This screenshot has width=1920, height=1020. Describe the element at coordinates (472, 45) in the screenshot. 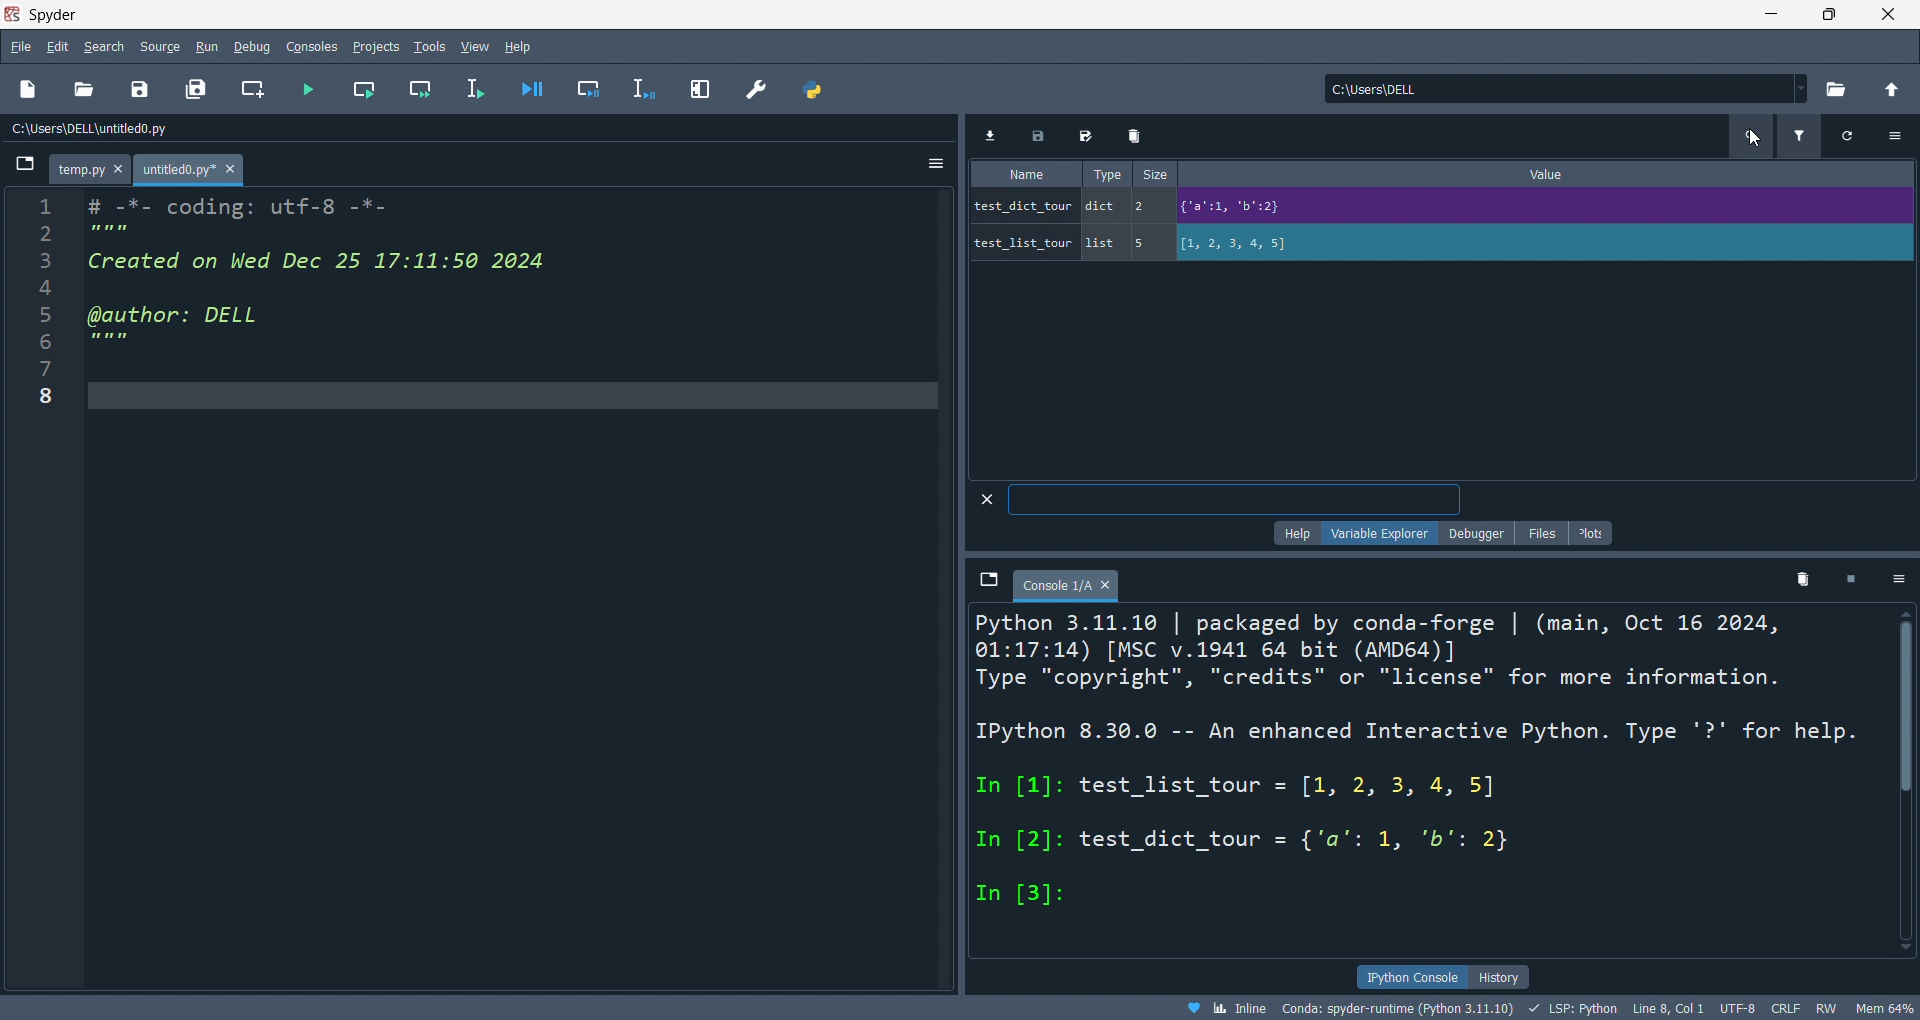

I see `view` at that location.